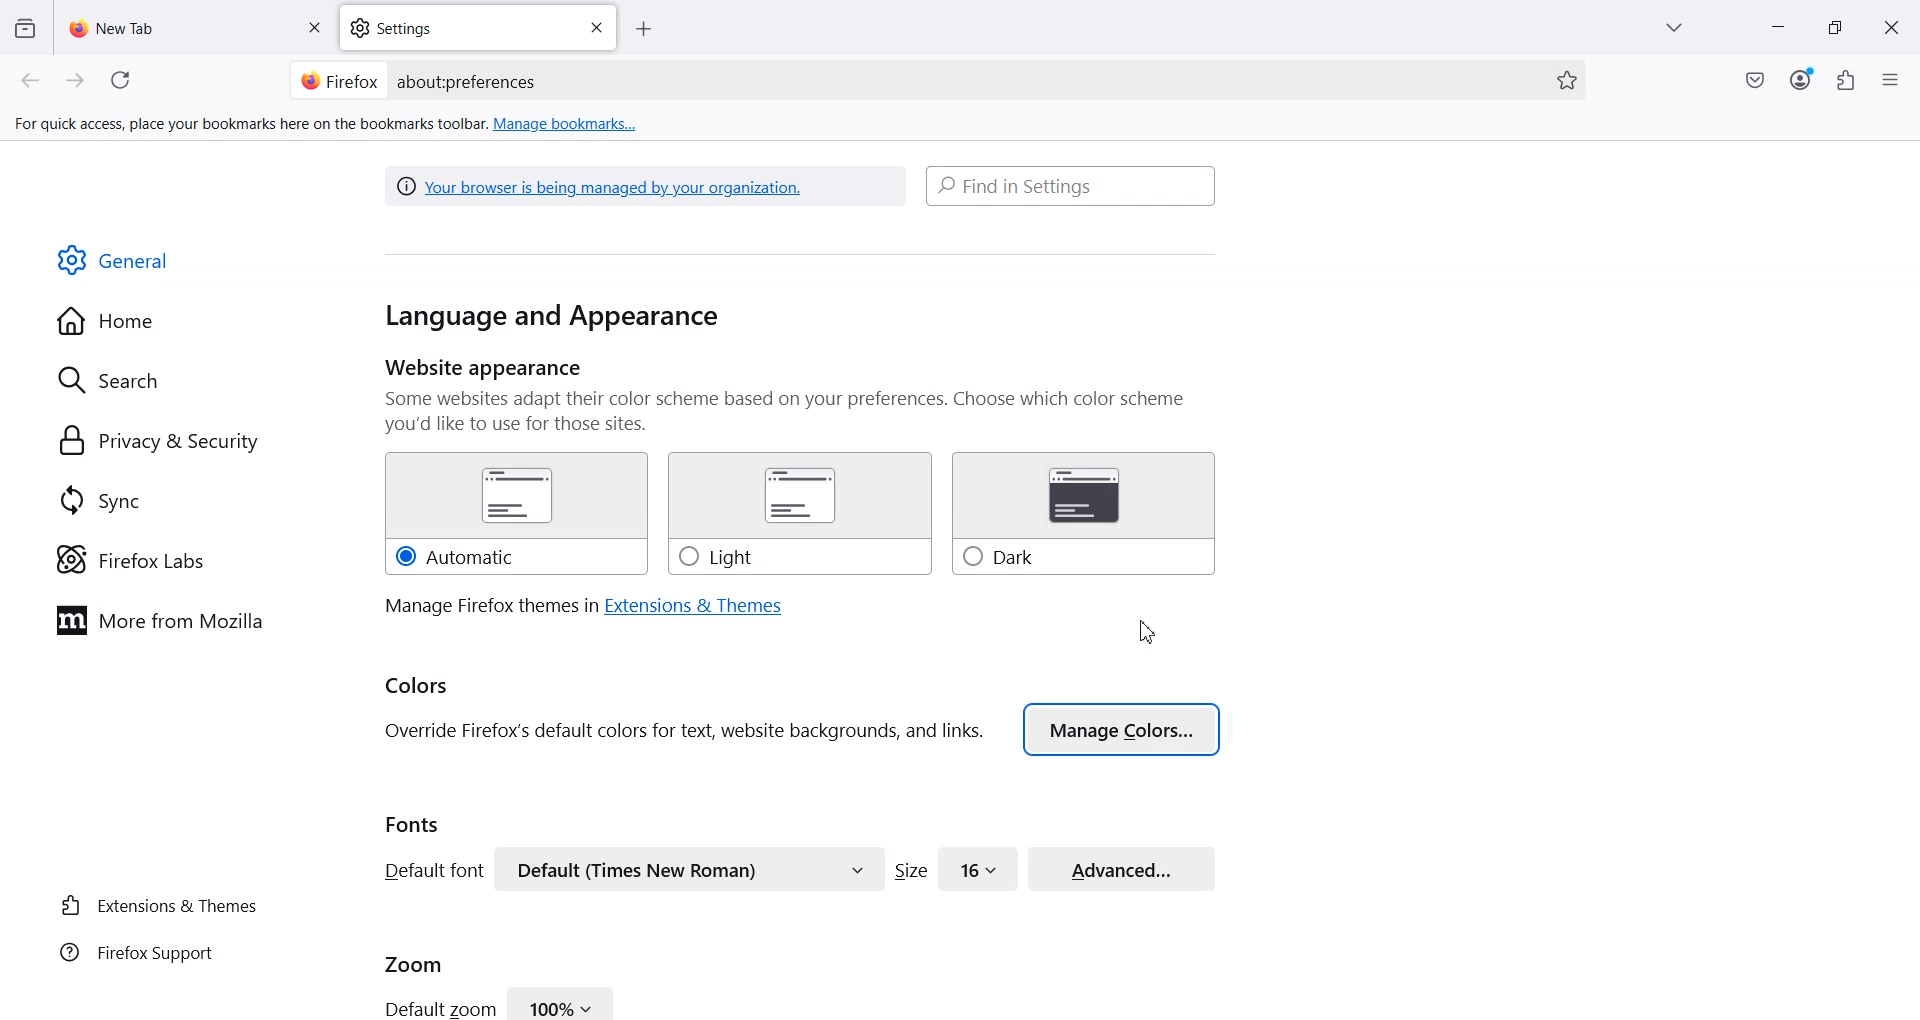 This screenshot has height=1020, width=1920. I want to click on Hamburger menu, so click(1893, 81).